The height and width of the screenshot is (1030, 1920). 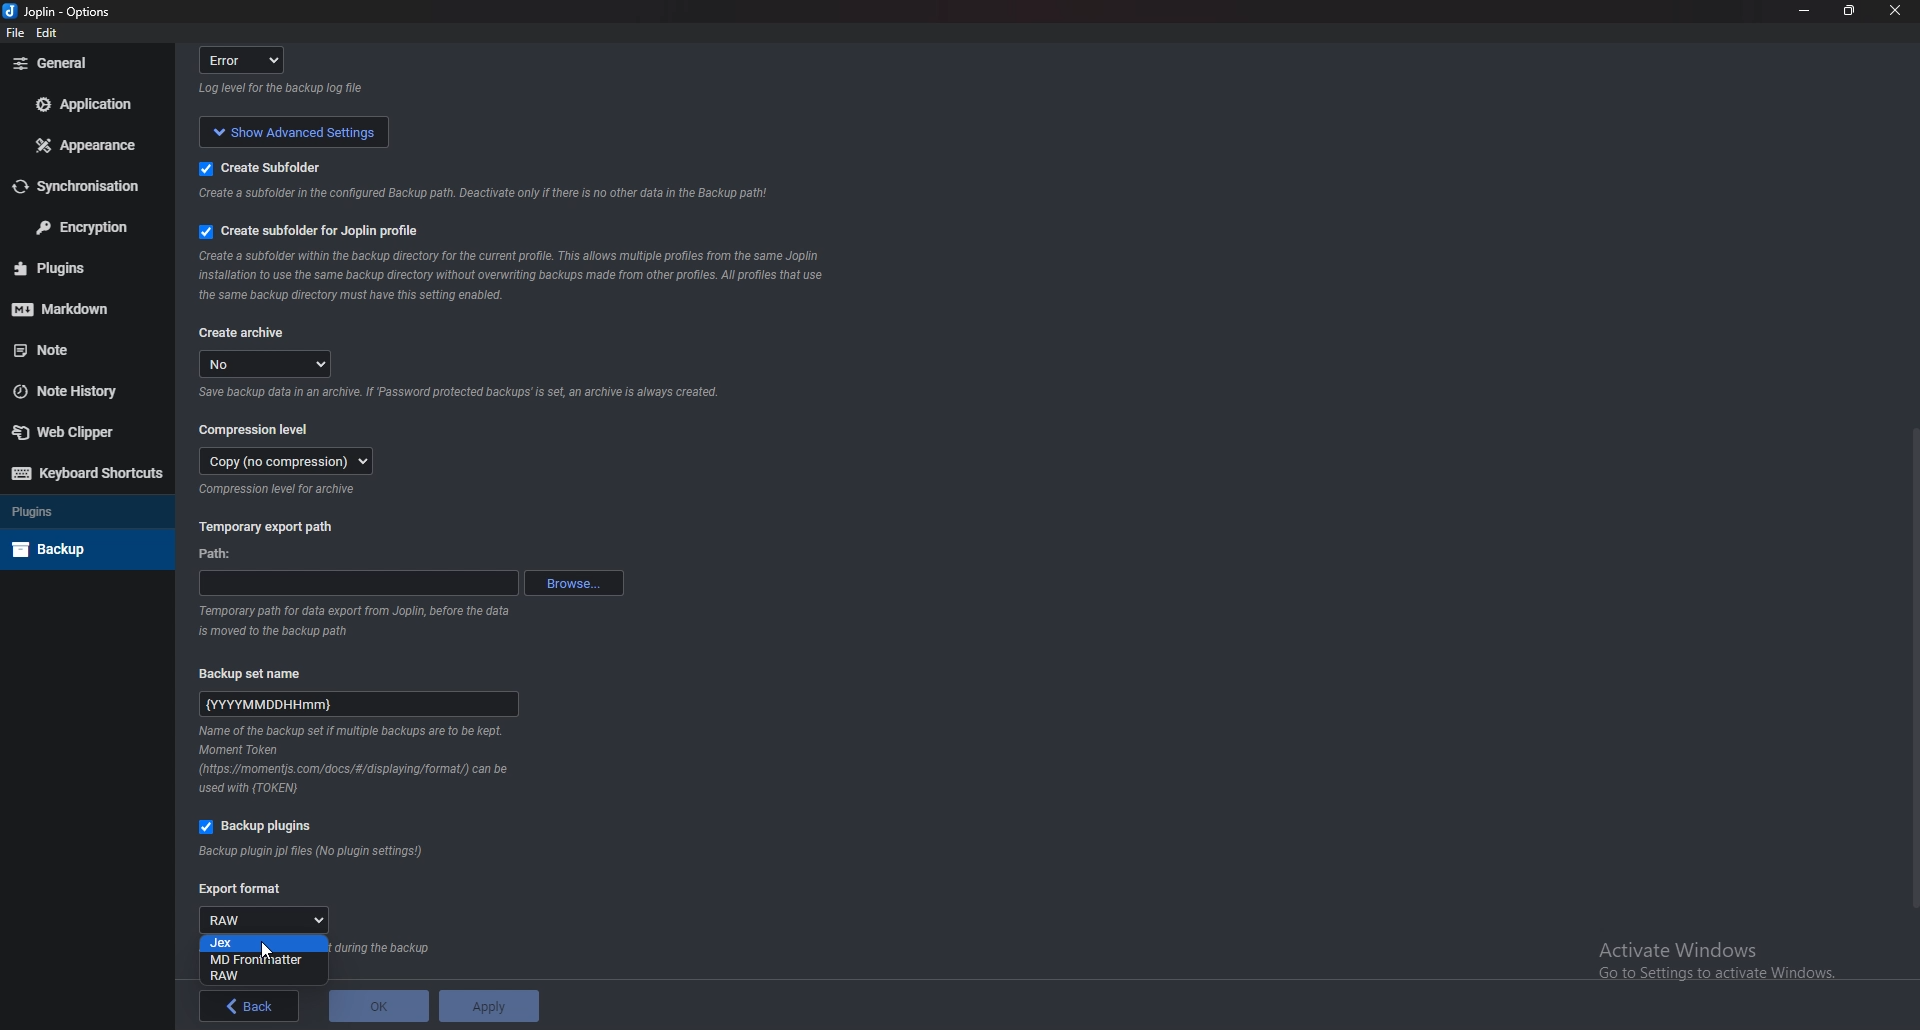 I want to click on raw, so click(x=268, y=919).